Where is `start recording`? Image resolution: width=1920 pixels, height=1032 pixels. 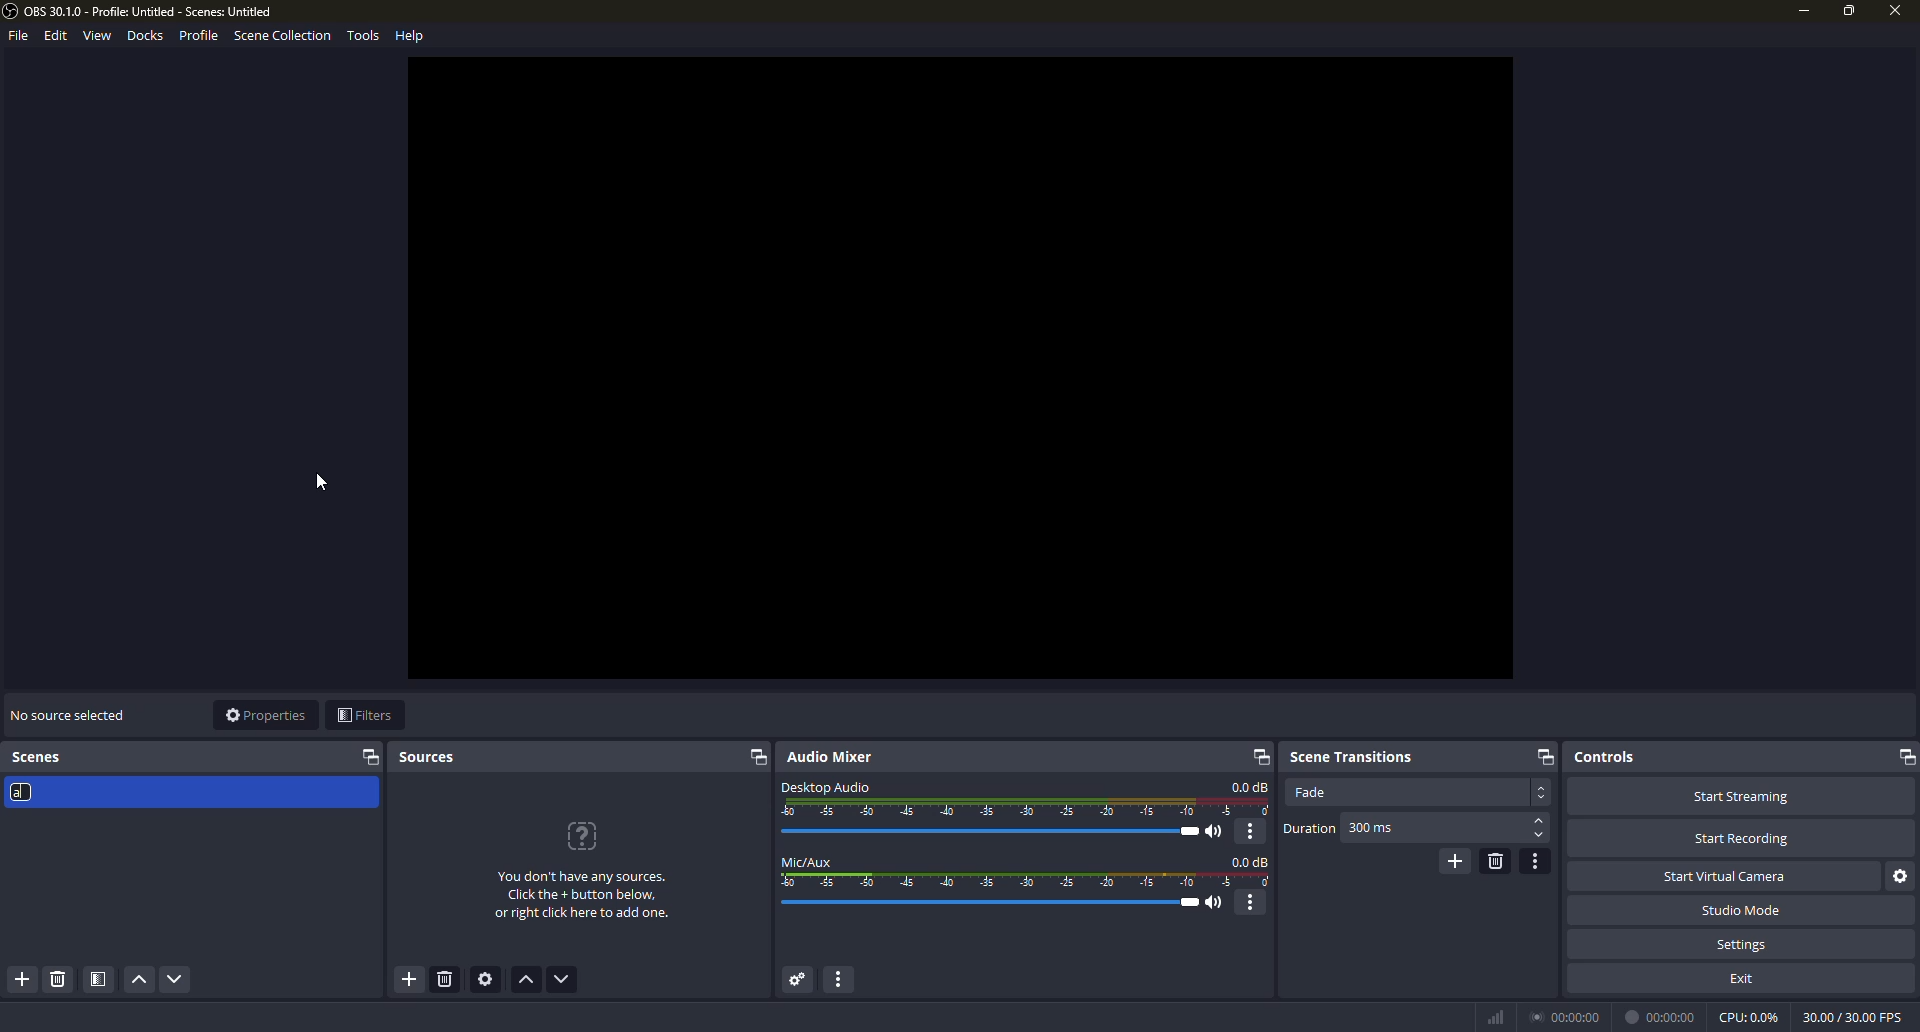
start recording is located at coordinates (1742, 839).